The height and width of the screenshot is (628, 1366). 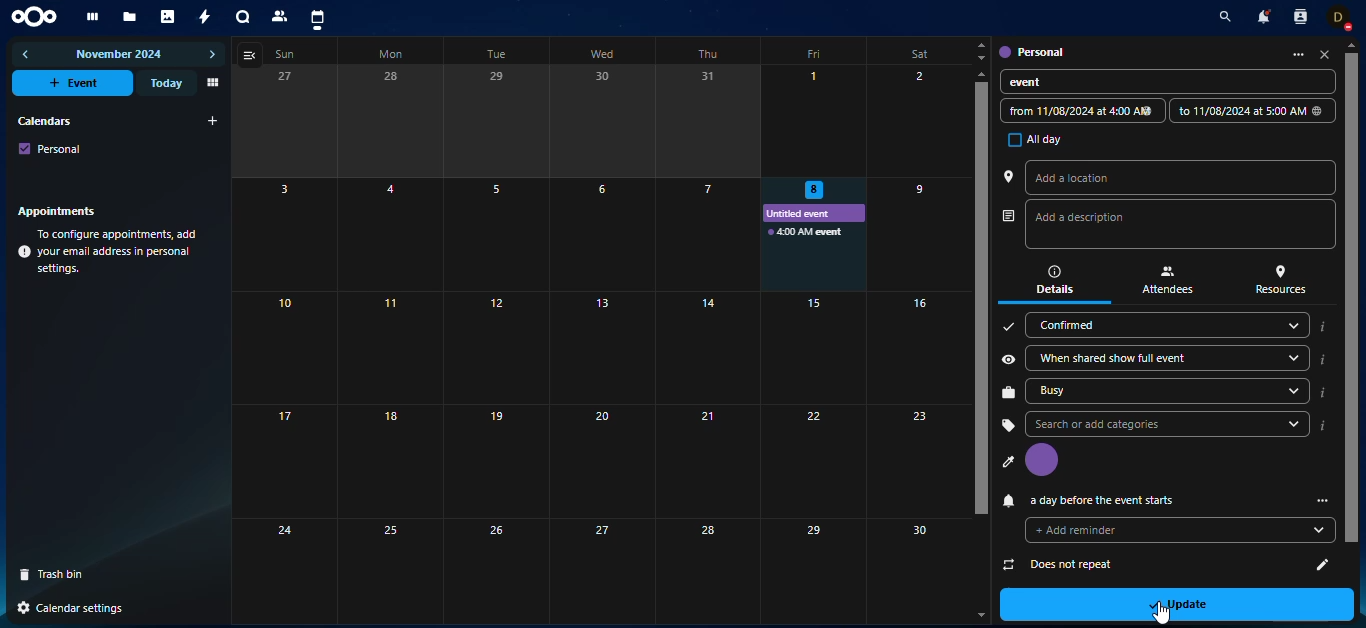 I want to click on contact, so click(x=1299, y=17).